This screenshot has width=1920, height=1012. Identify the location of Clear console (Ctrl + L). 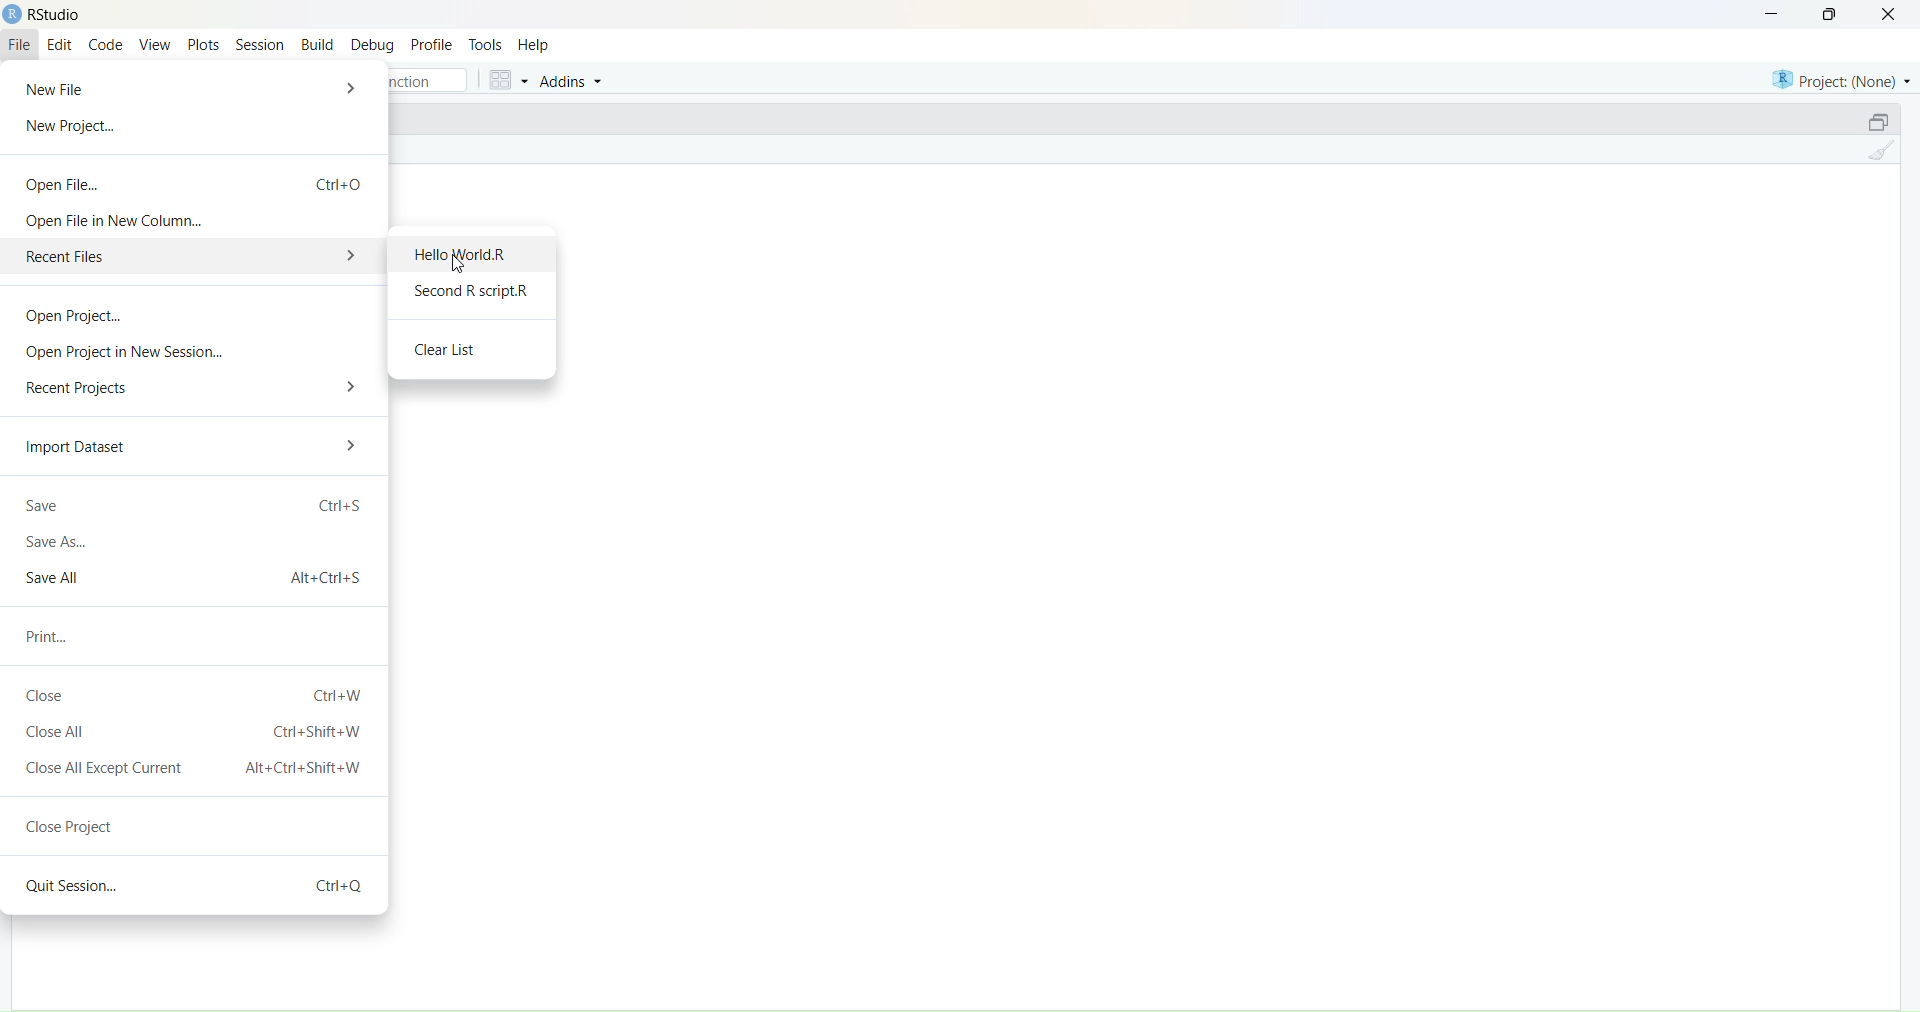
(1882, 155).